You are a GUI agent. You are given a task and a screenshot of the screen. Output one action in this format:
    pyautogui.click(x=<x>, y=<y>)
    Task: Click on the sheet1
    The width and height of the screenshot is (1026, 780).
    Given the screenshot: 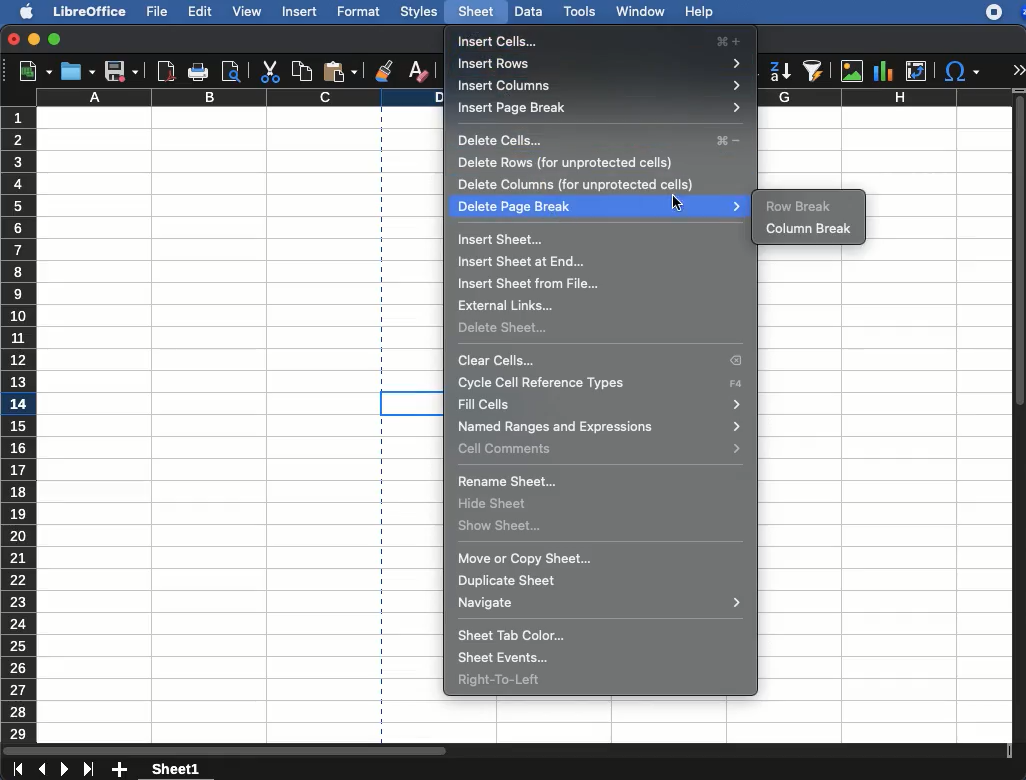 What is the action you would take?
    pyautogui.click(x=177, y=768)
    